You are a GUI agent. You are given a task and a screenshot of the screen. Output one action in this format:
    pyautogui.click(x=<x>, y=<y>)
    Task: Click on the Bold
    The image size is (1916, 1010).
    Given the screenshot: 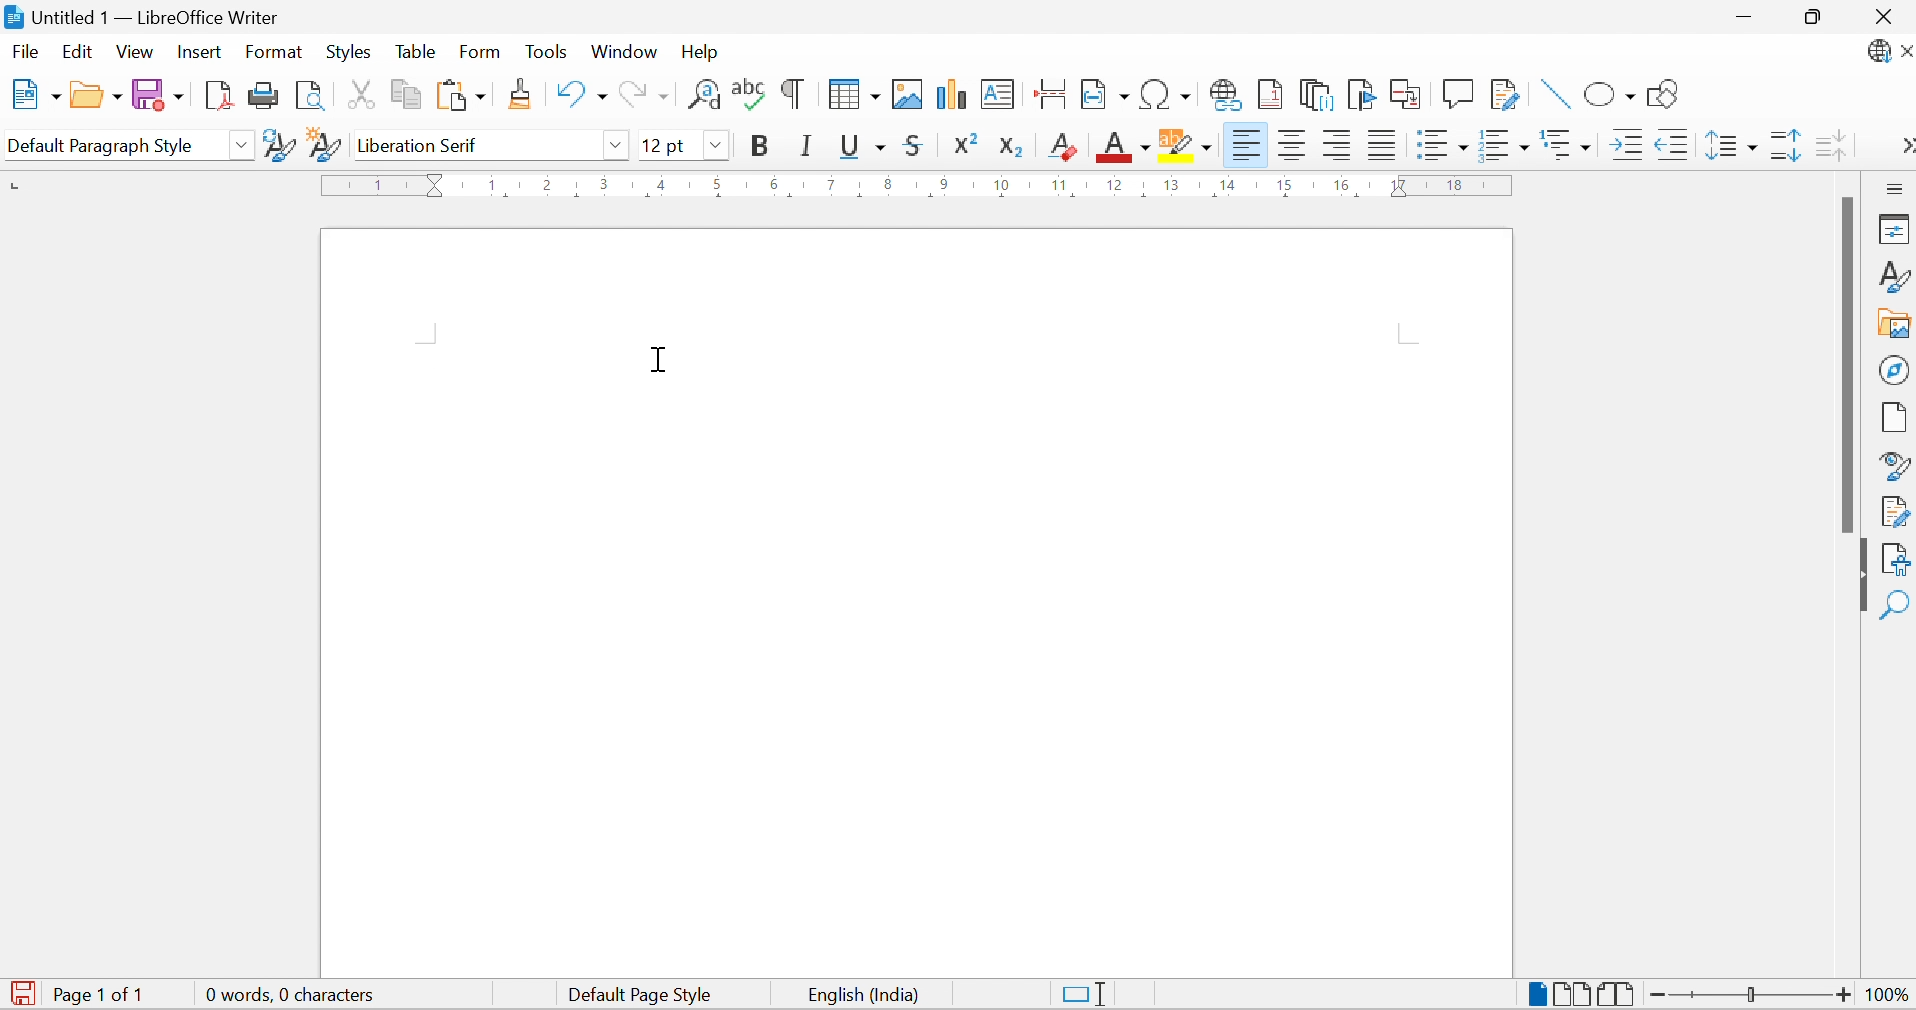 What is the action you would take?
    pyautogui.click(x=761, y=146)
    